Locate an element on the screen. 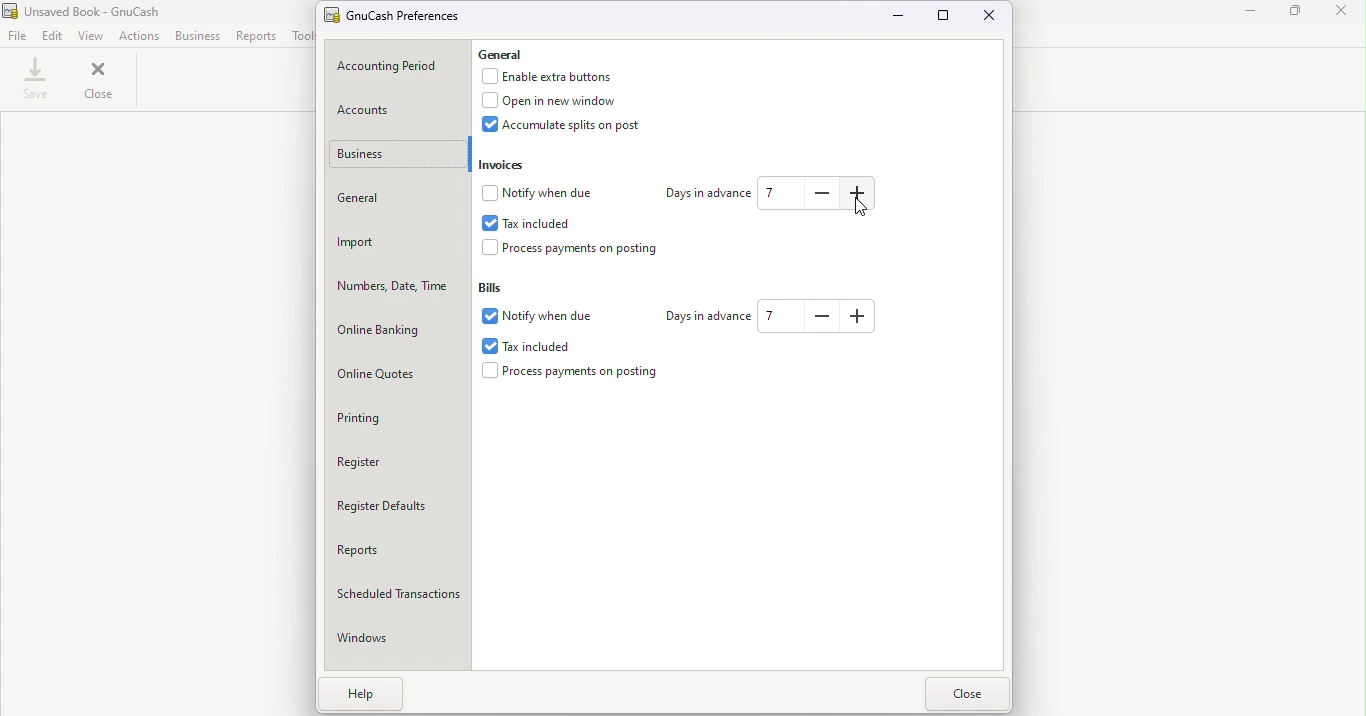  Process payments on postings is located at coordinates (583, 251).